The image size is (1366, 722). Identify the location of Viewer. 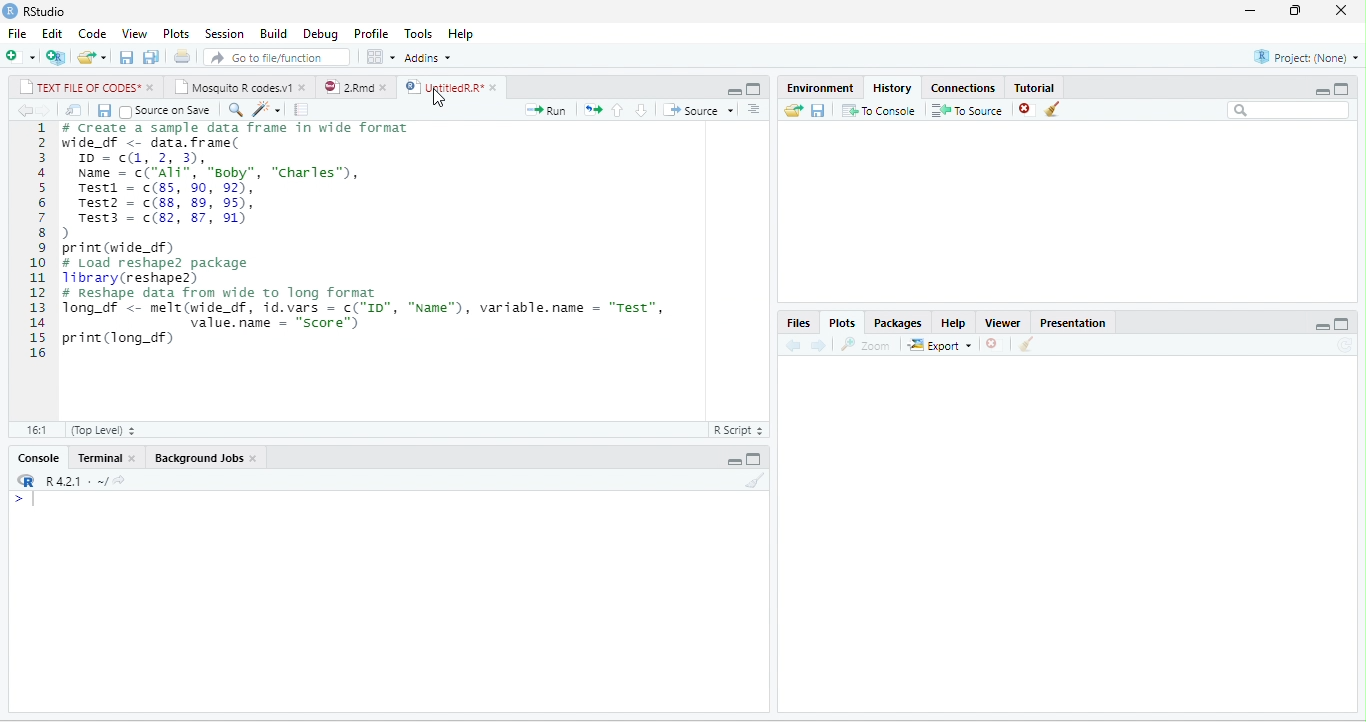
(1003, 323).